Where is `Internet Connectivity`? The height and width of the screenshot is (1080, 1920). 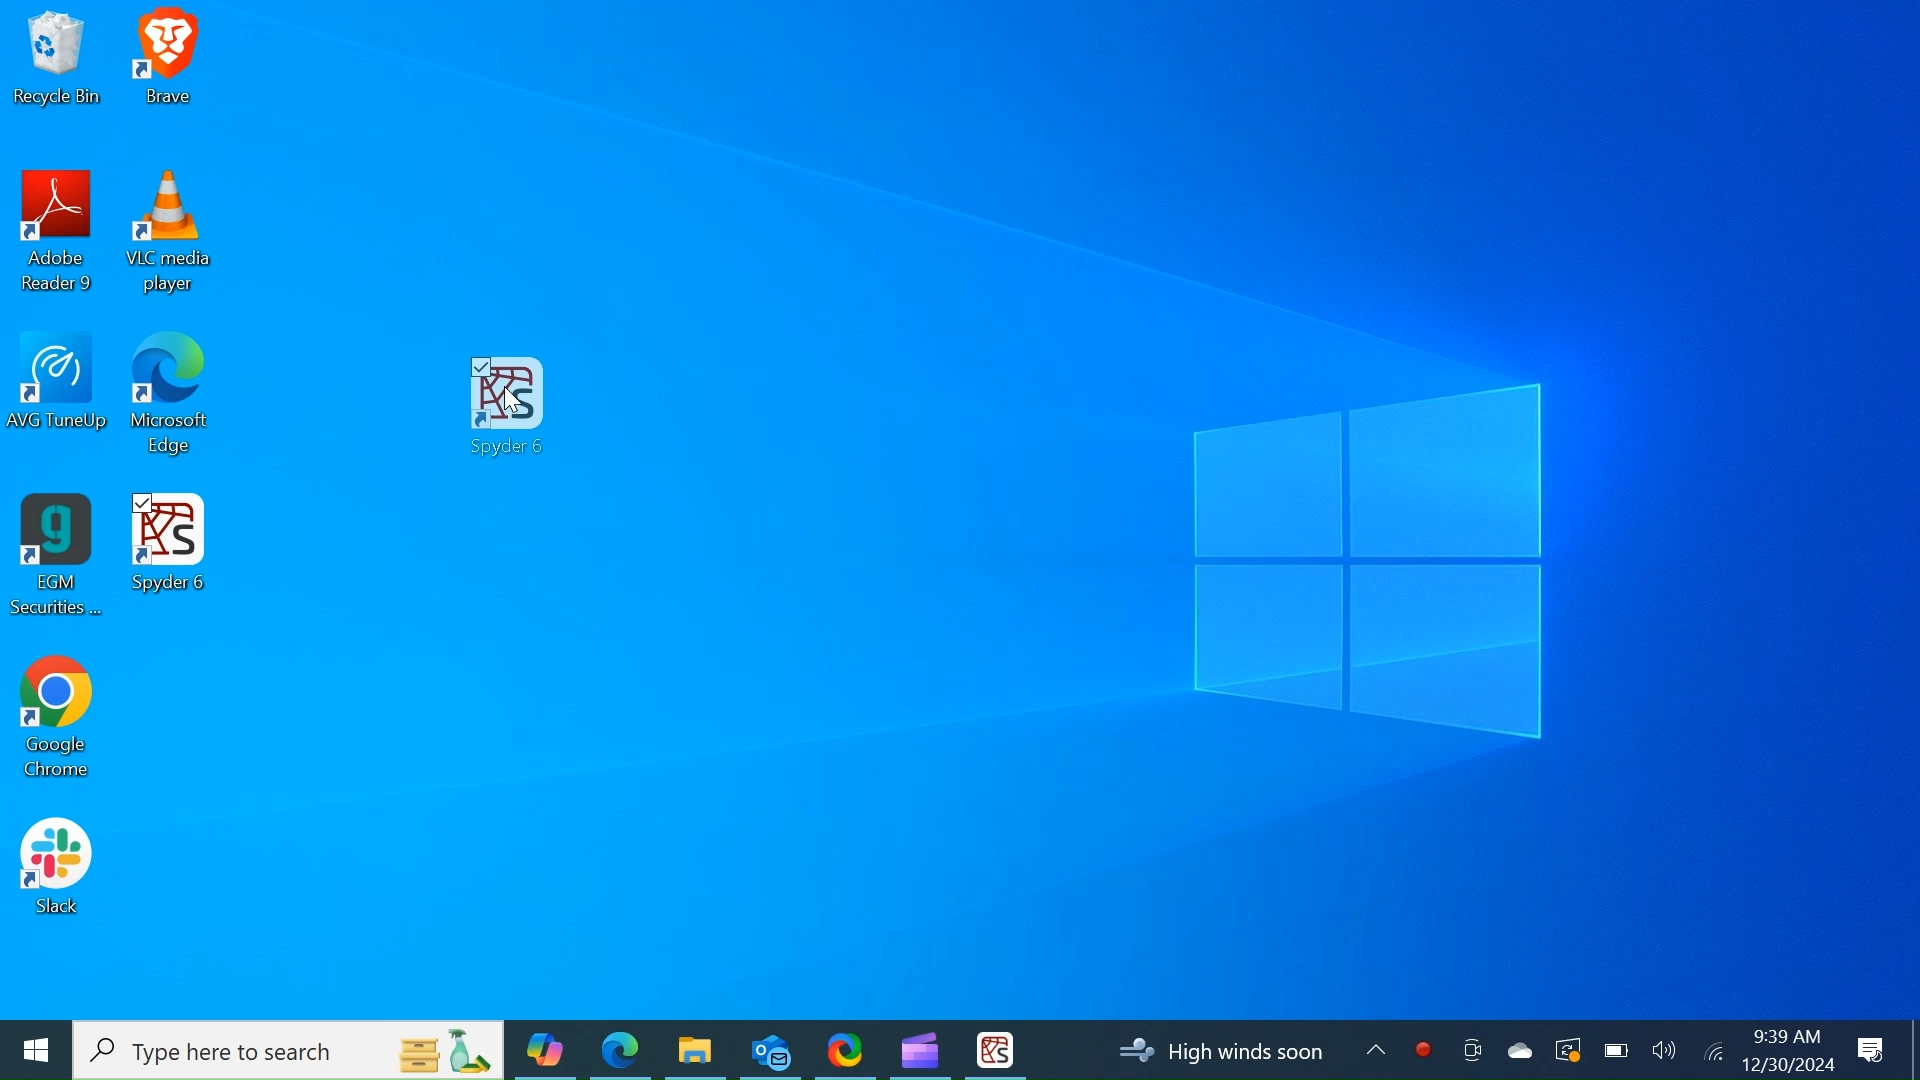 Internet Connectivity is located at coordinates (1712, 1049).